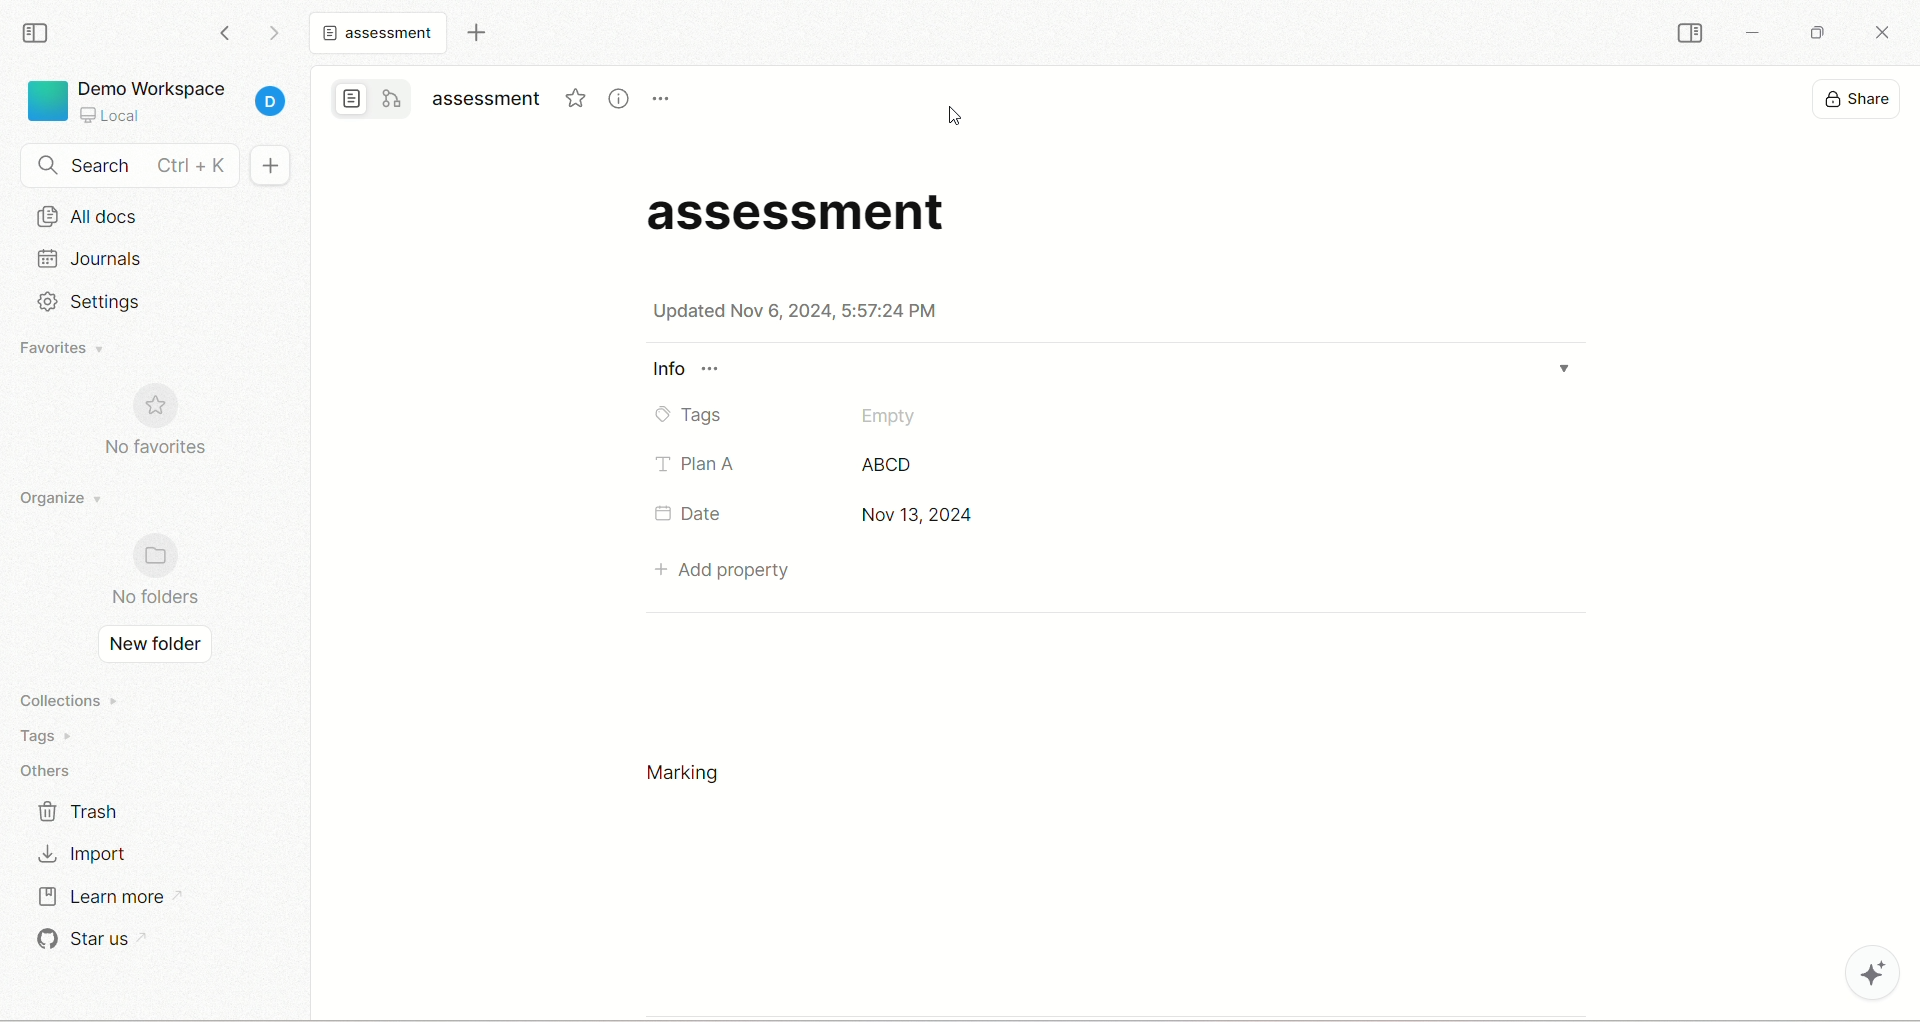  I want to click on AFFiNE AI, so click(1862, 975).